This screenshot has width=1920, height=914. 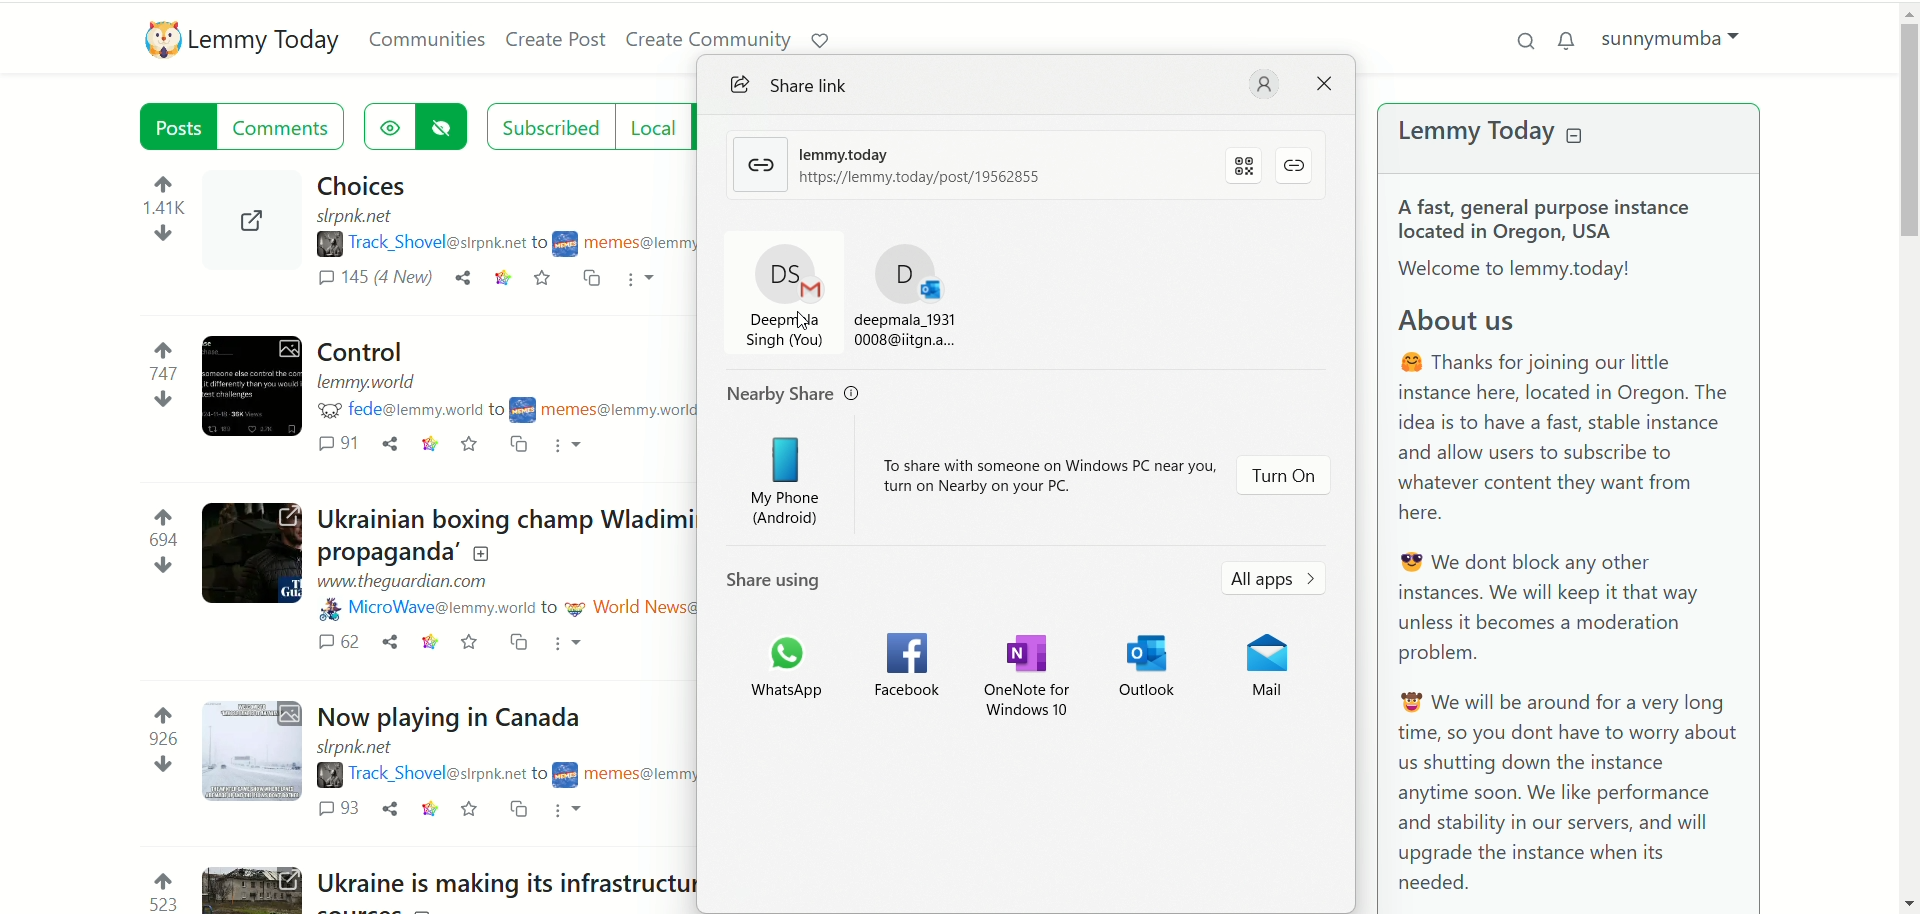 What do you see at coordinates (624, 770) in the screenshot?
I see `community` at bounding box center [624, 770].